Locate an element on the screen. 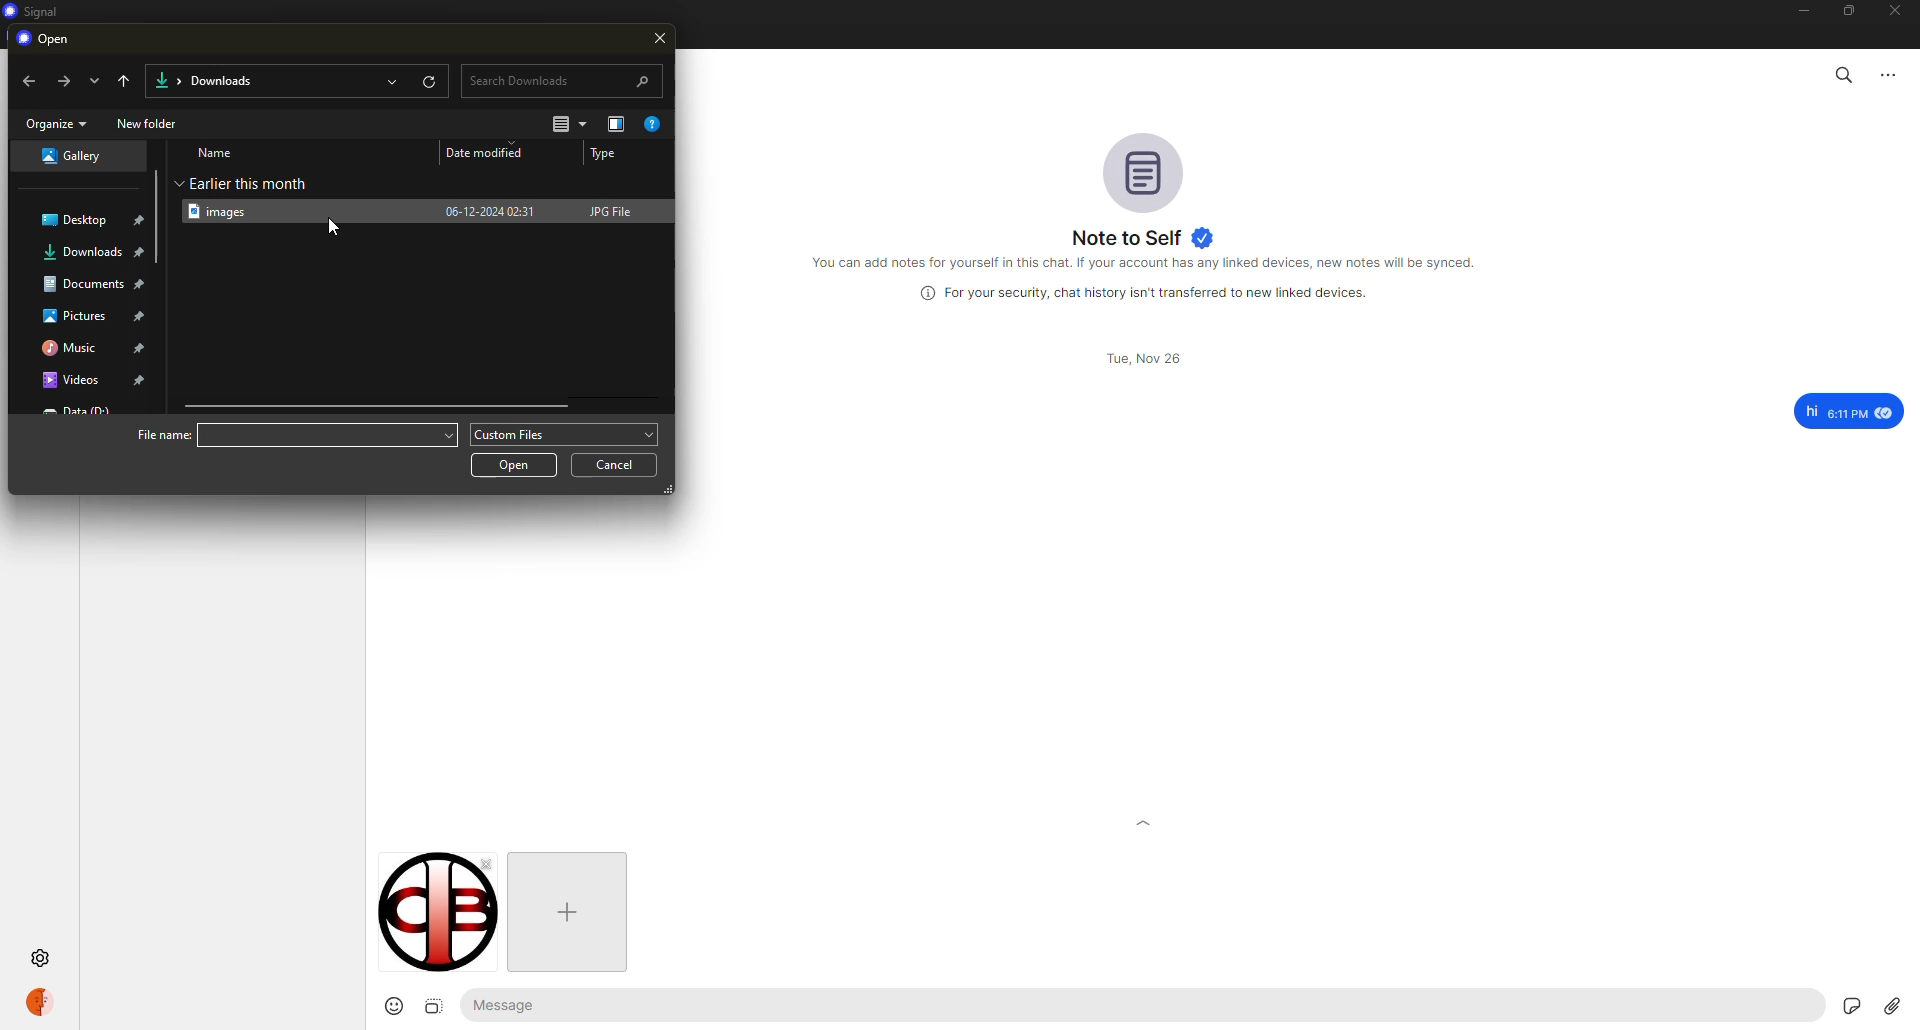  settings is located at coordinates (42, 959).